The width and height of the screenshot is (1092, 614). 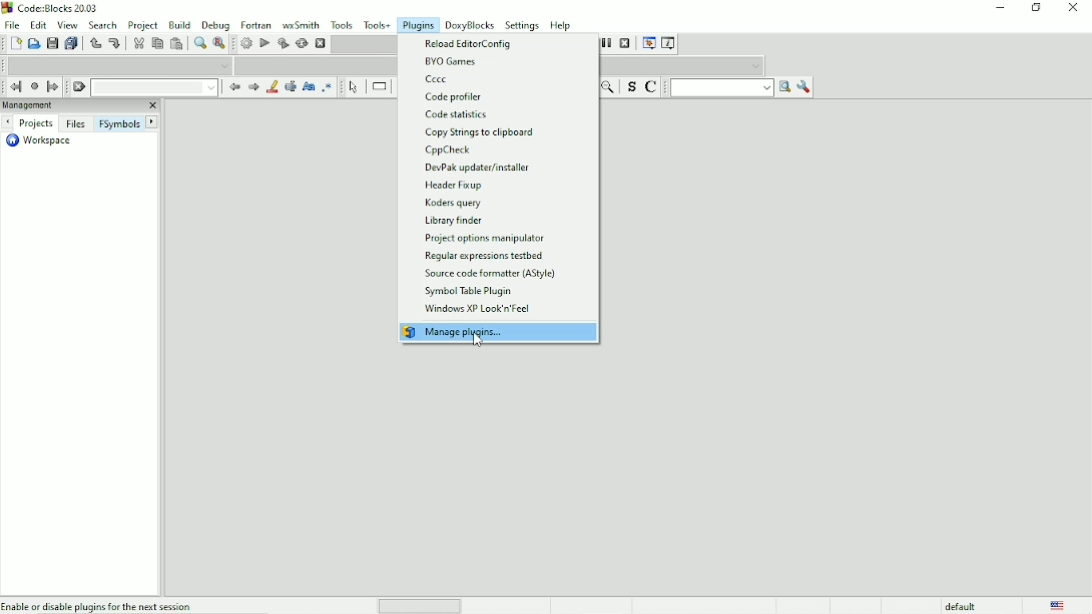 What do you see at coordinates (630, 89) in the screenshot?
I see `Toggle source` at bounding box center [630, 89].